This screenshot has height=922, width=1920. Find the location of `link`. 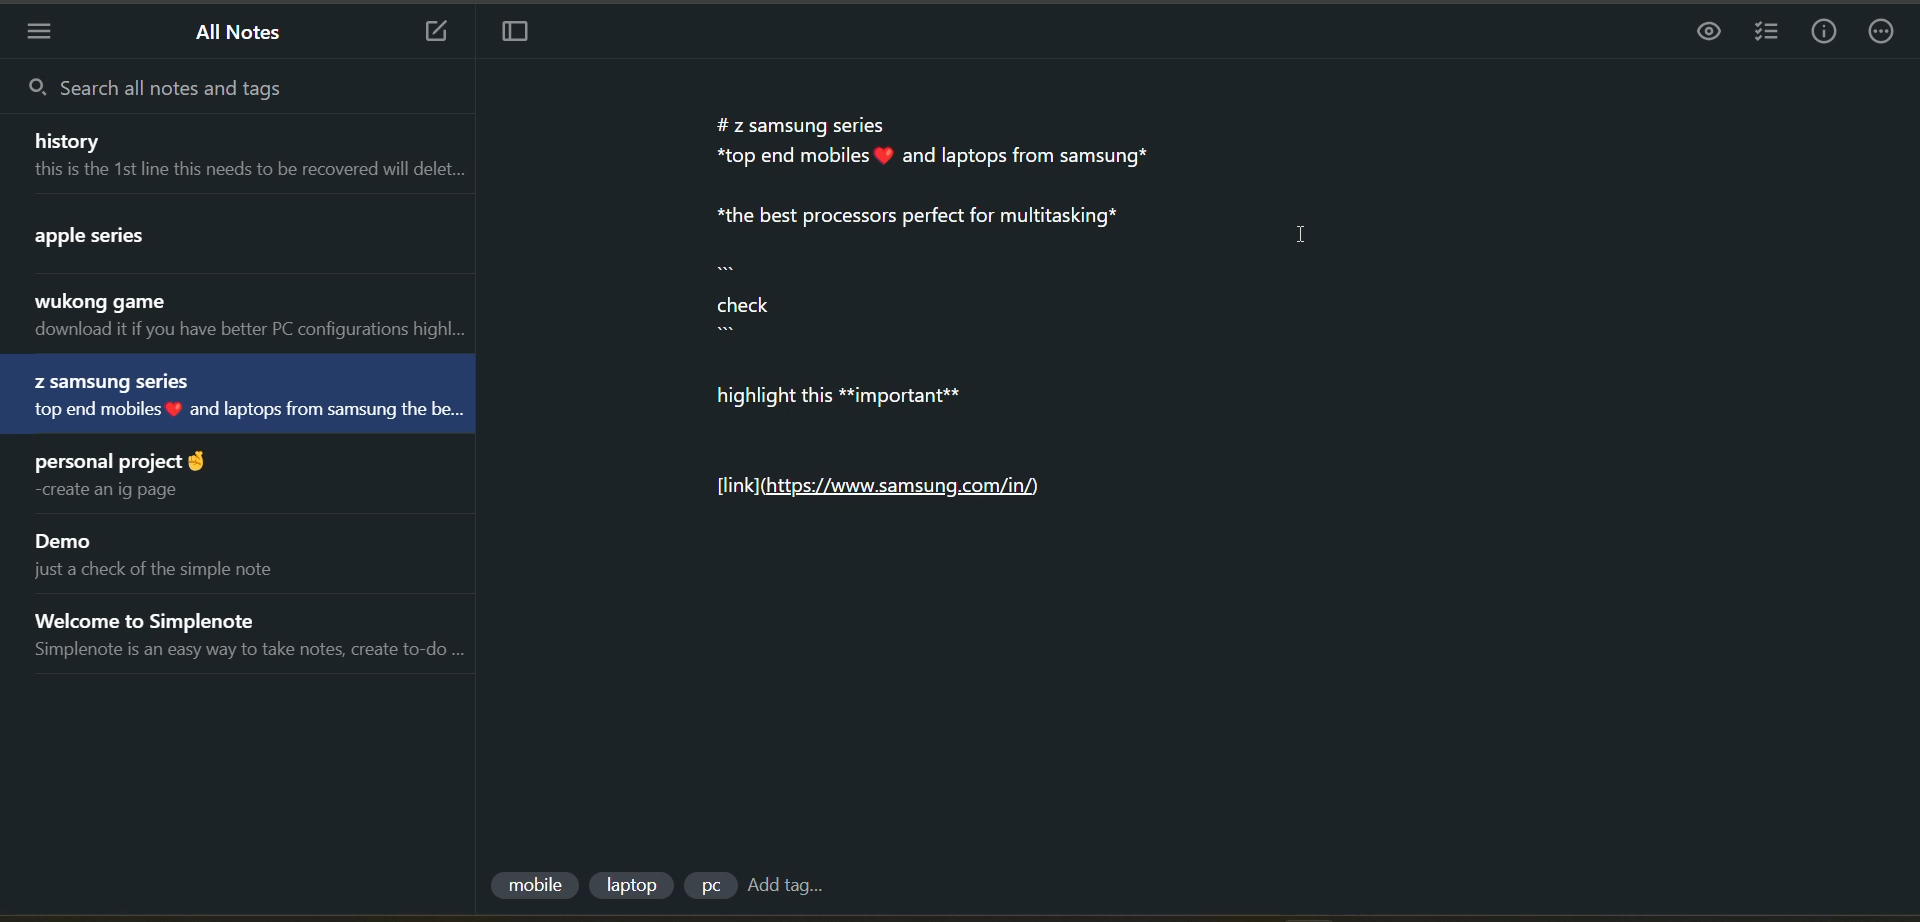

link is located at coordinates (889, 488).